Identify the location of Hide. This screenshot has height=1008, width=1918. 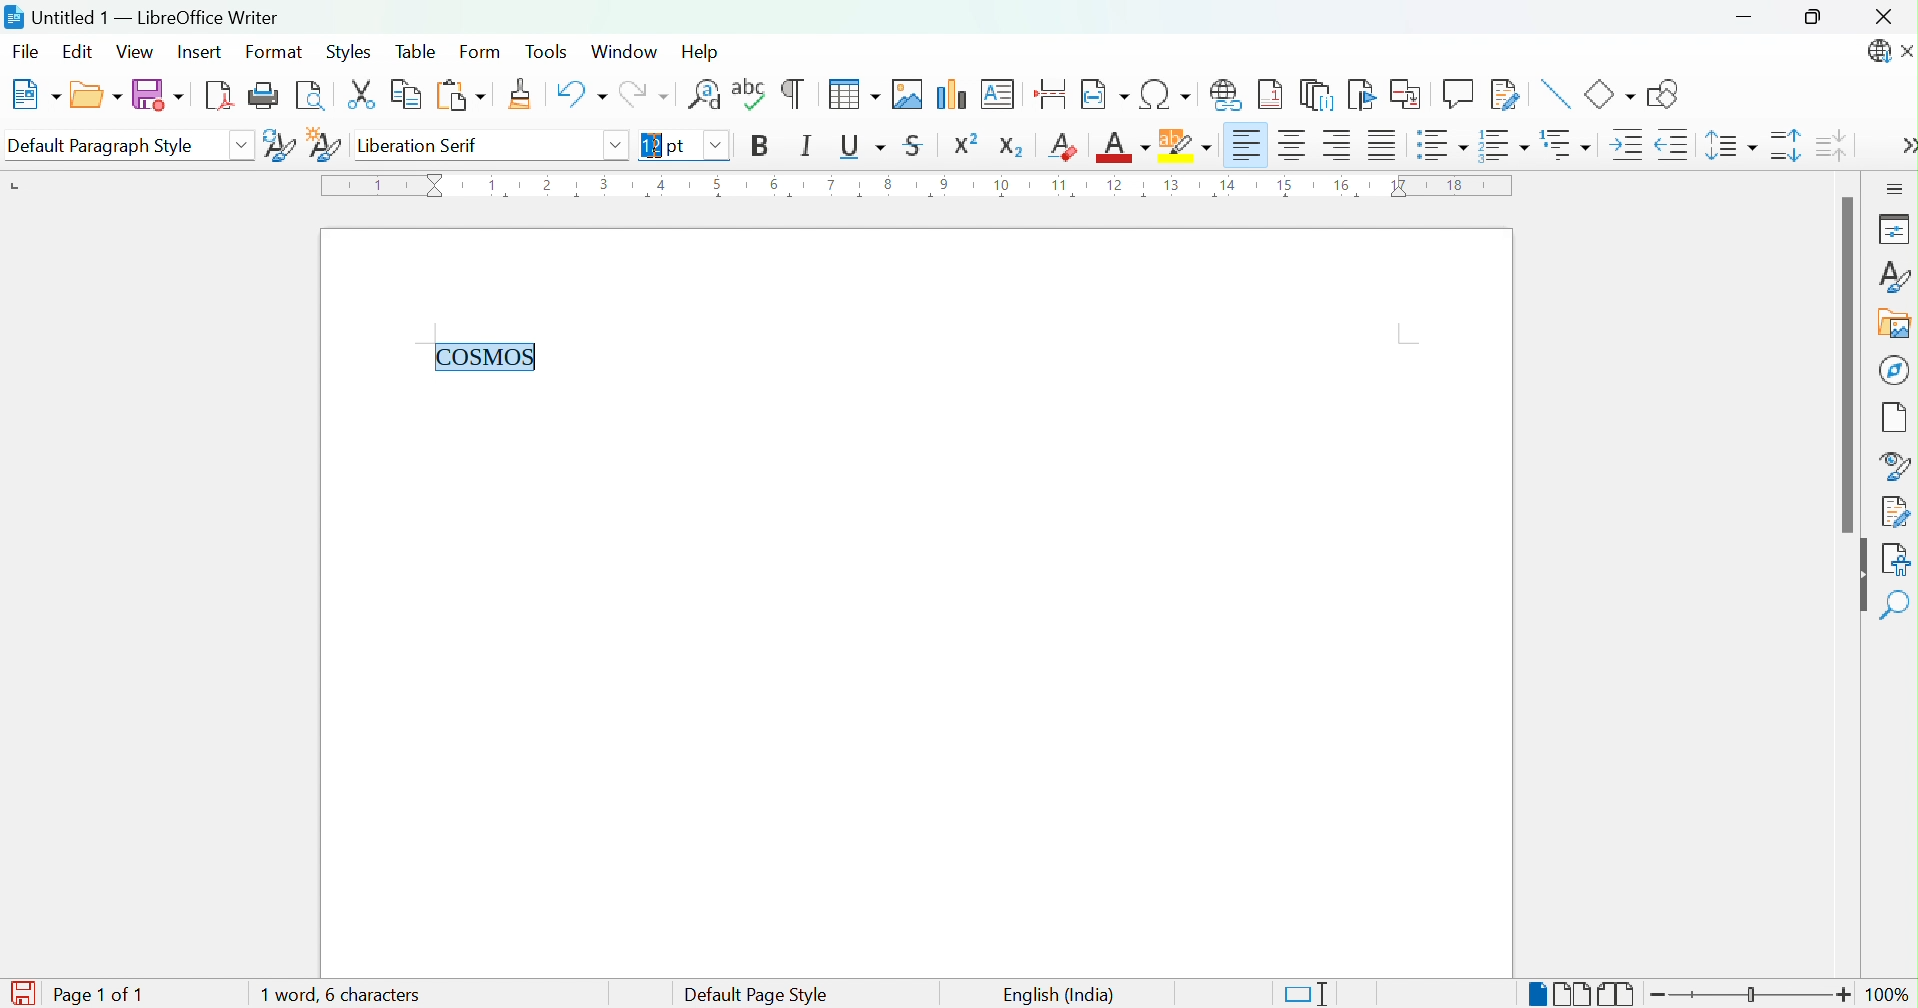
(1857, 578).